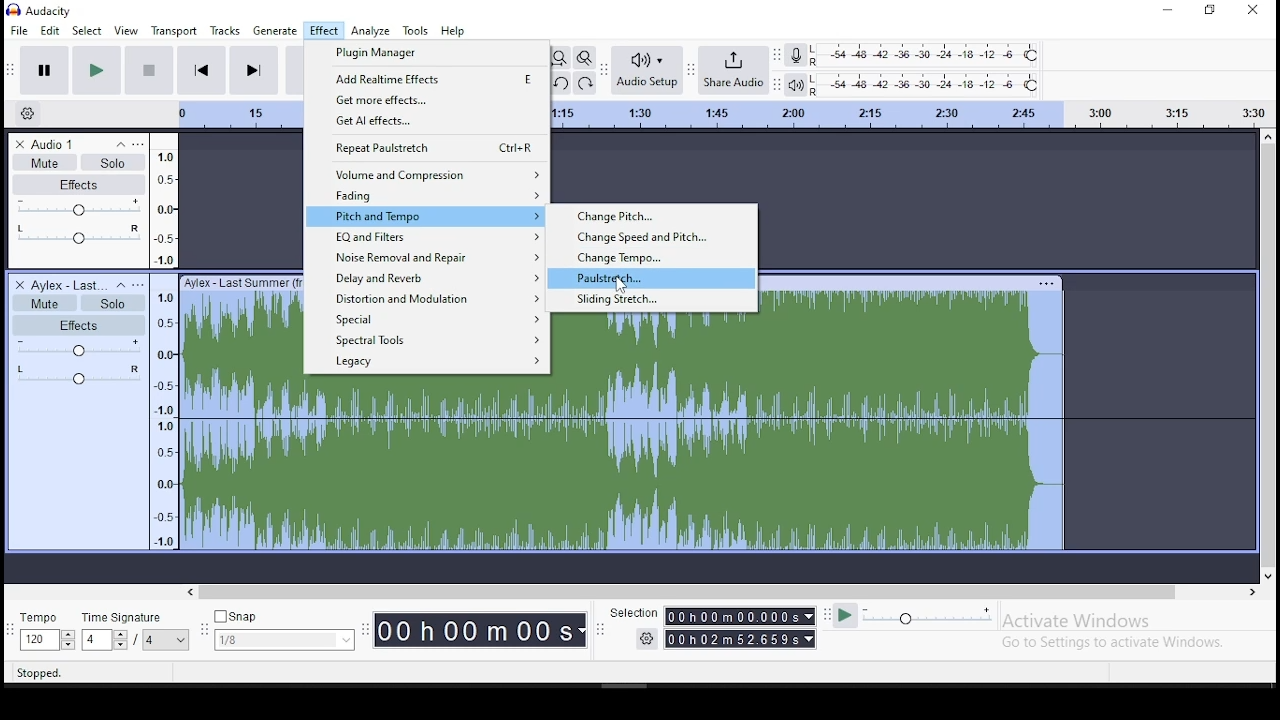  I want to click on timer, so click(480, 627).